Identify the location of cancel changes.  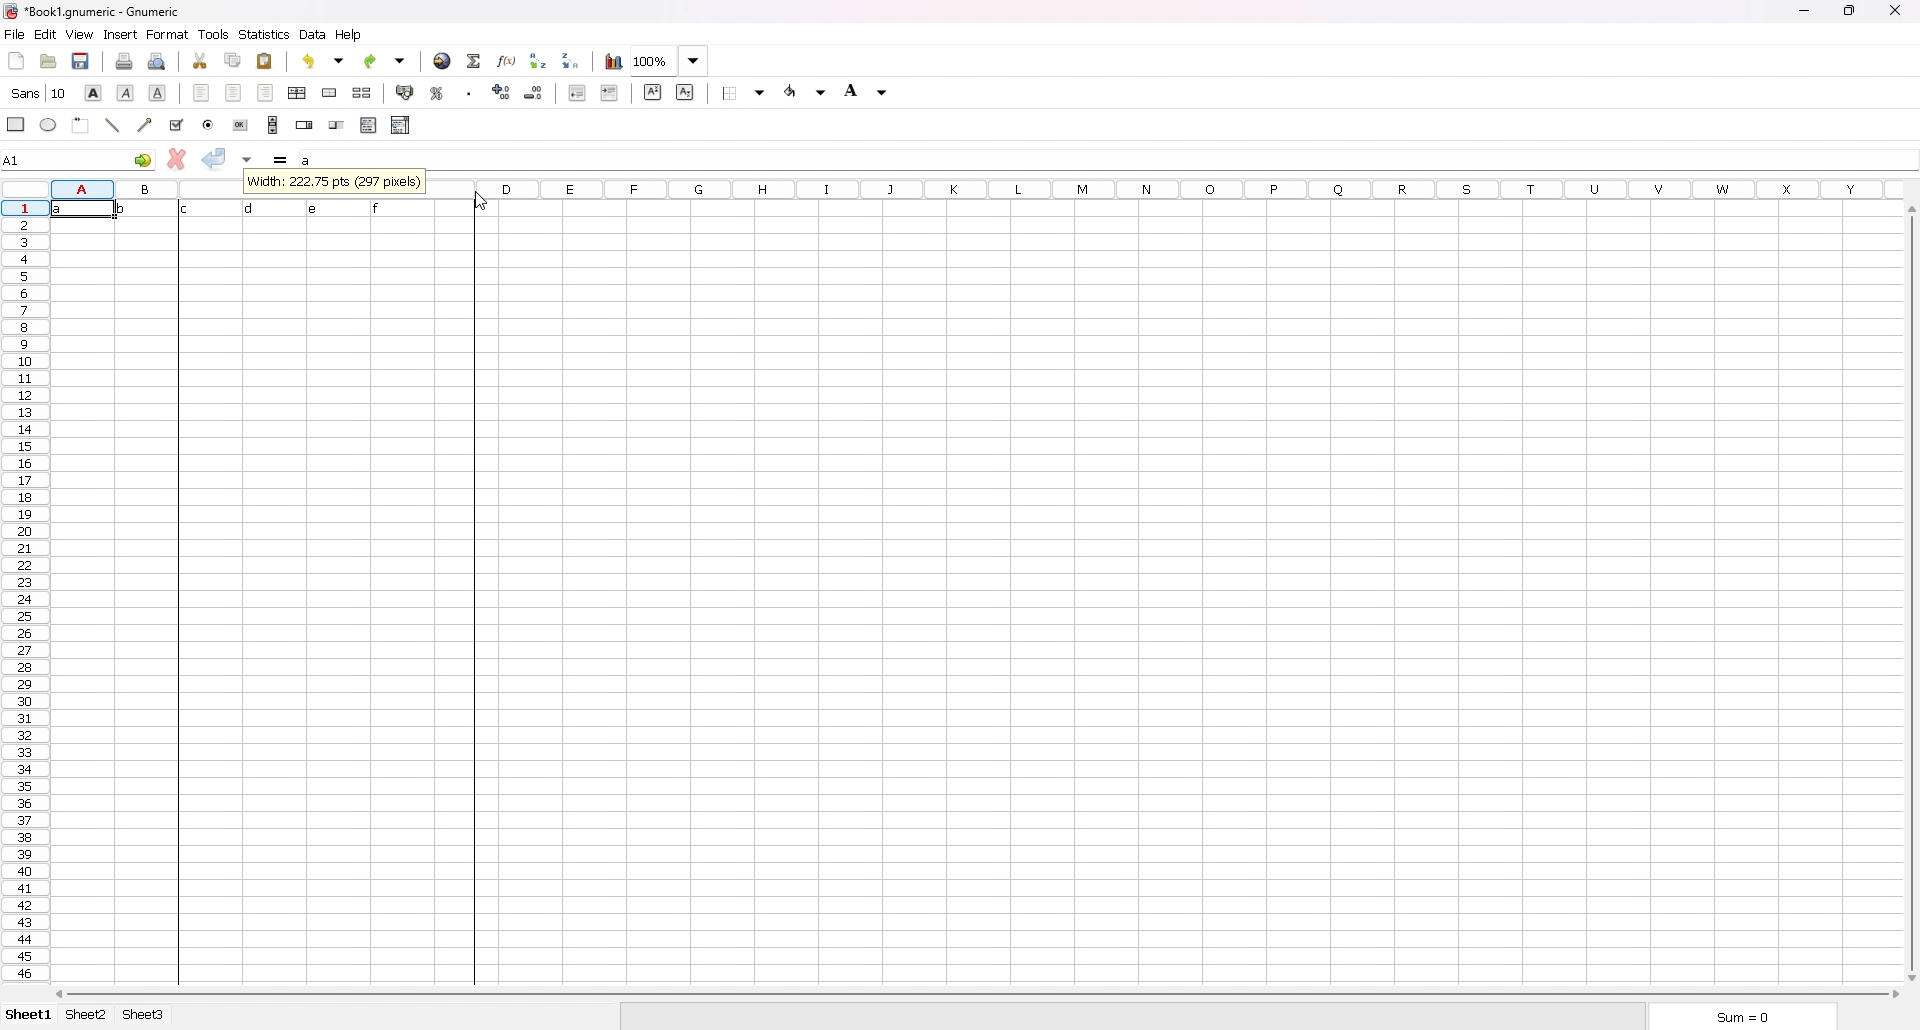
(177, 158).